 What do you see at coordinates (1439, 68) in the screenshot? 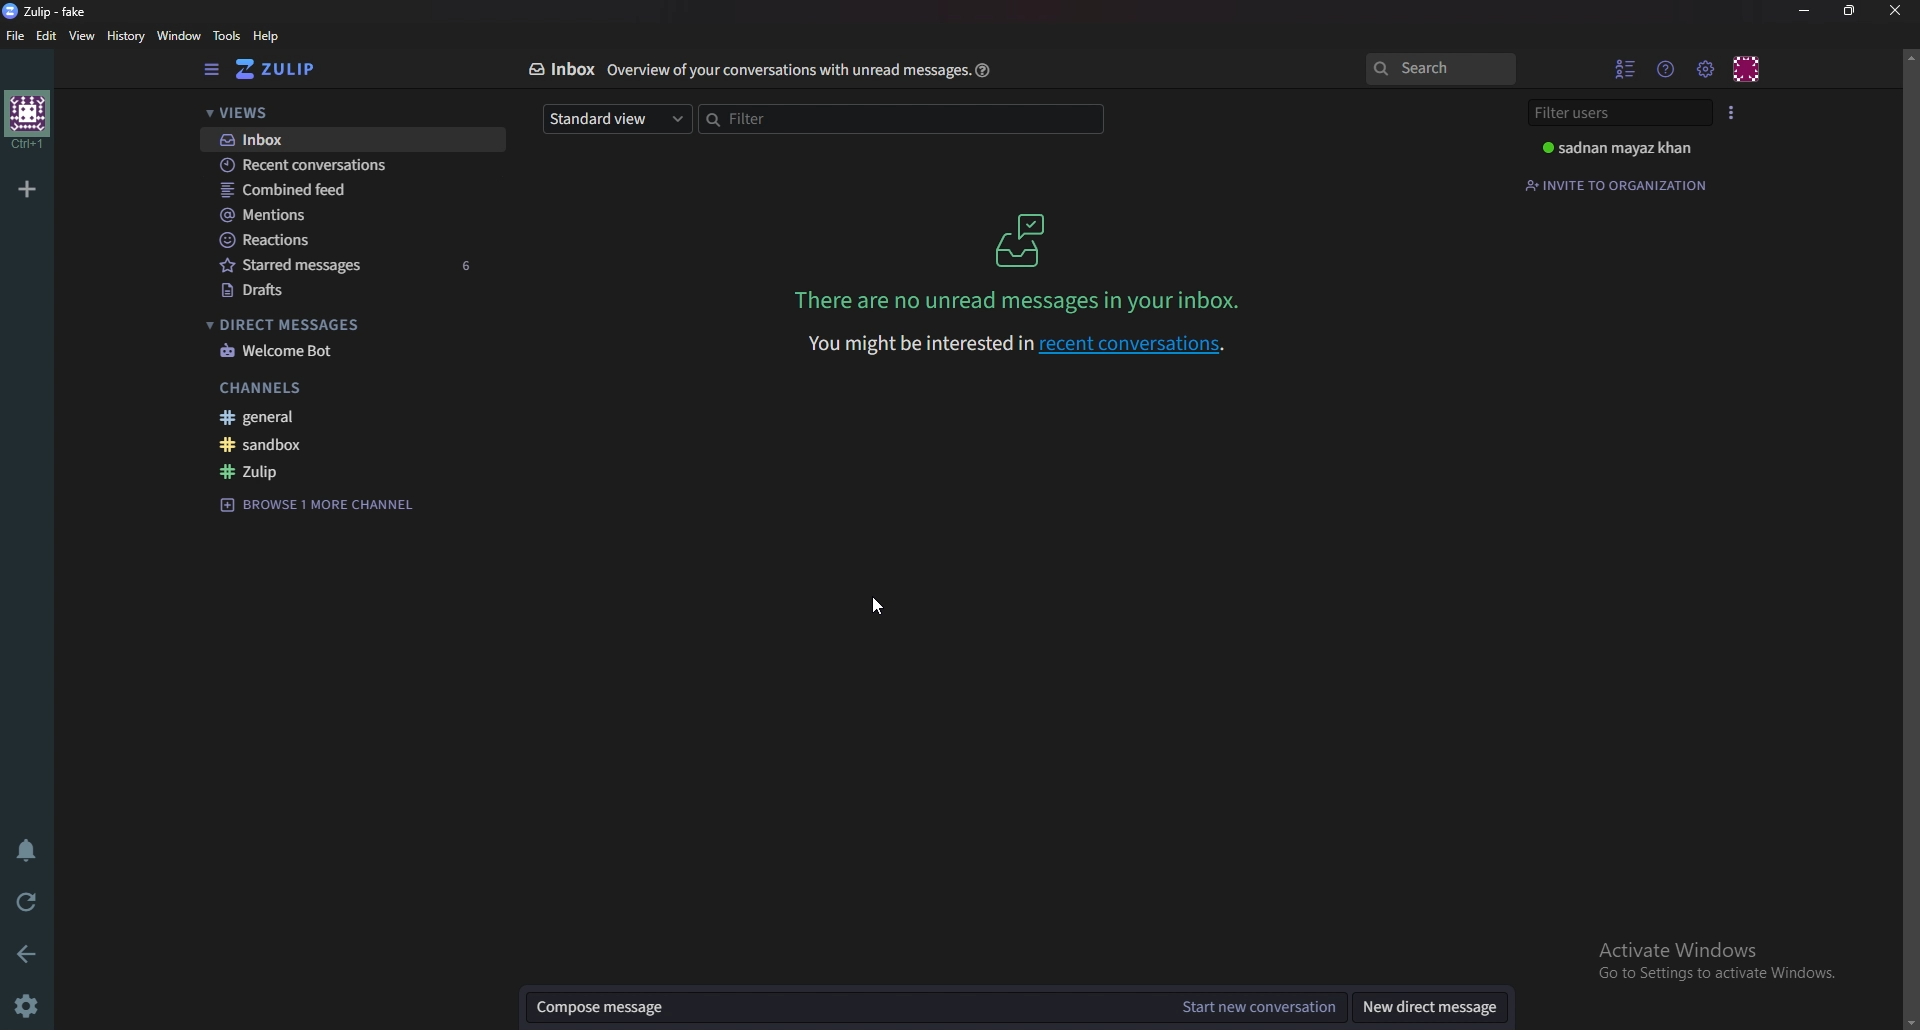
I see `search` at bounding box center [1439, 68].